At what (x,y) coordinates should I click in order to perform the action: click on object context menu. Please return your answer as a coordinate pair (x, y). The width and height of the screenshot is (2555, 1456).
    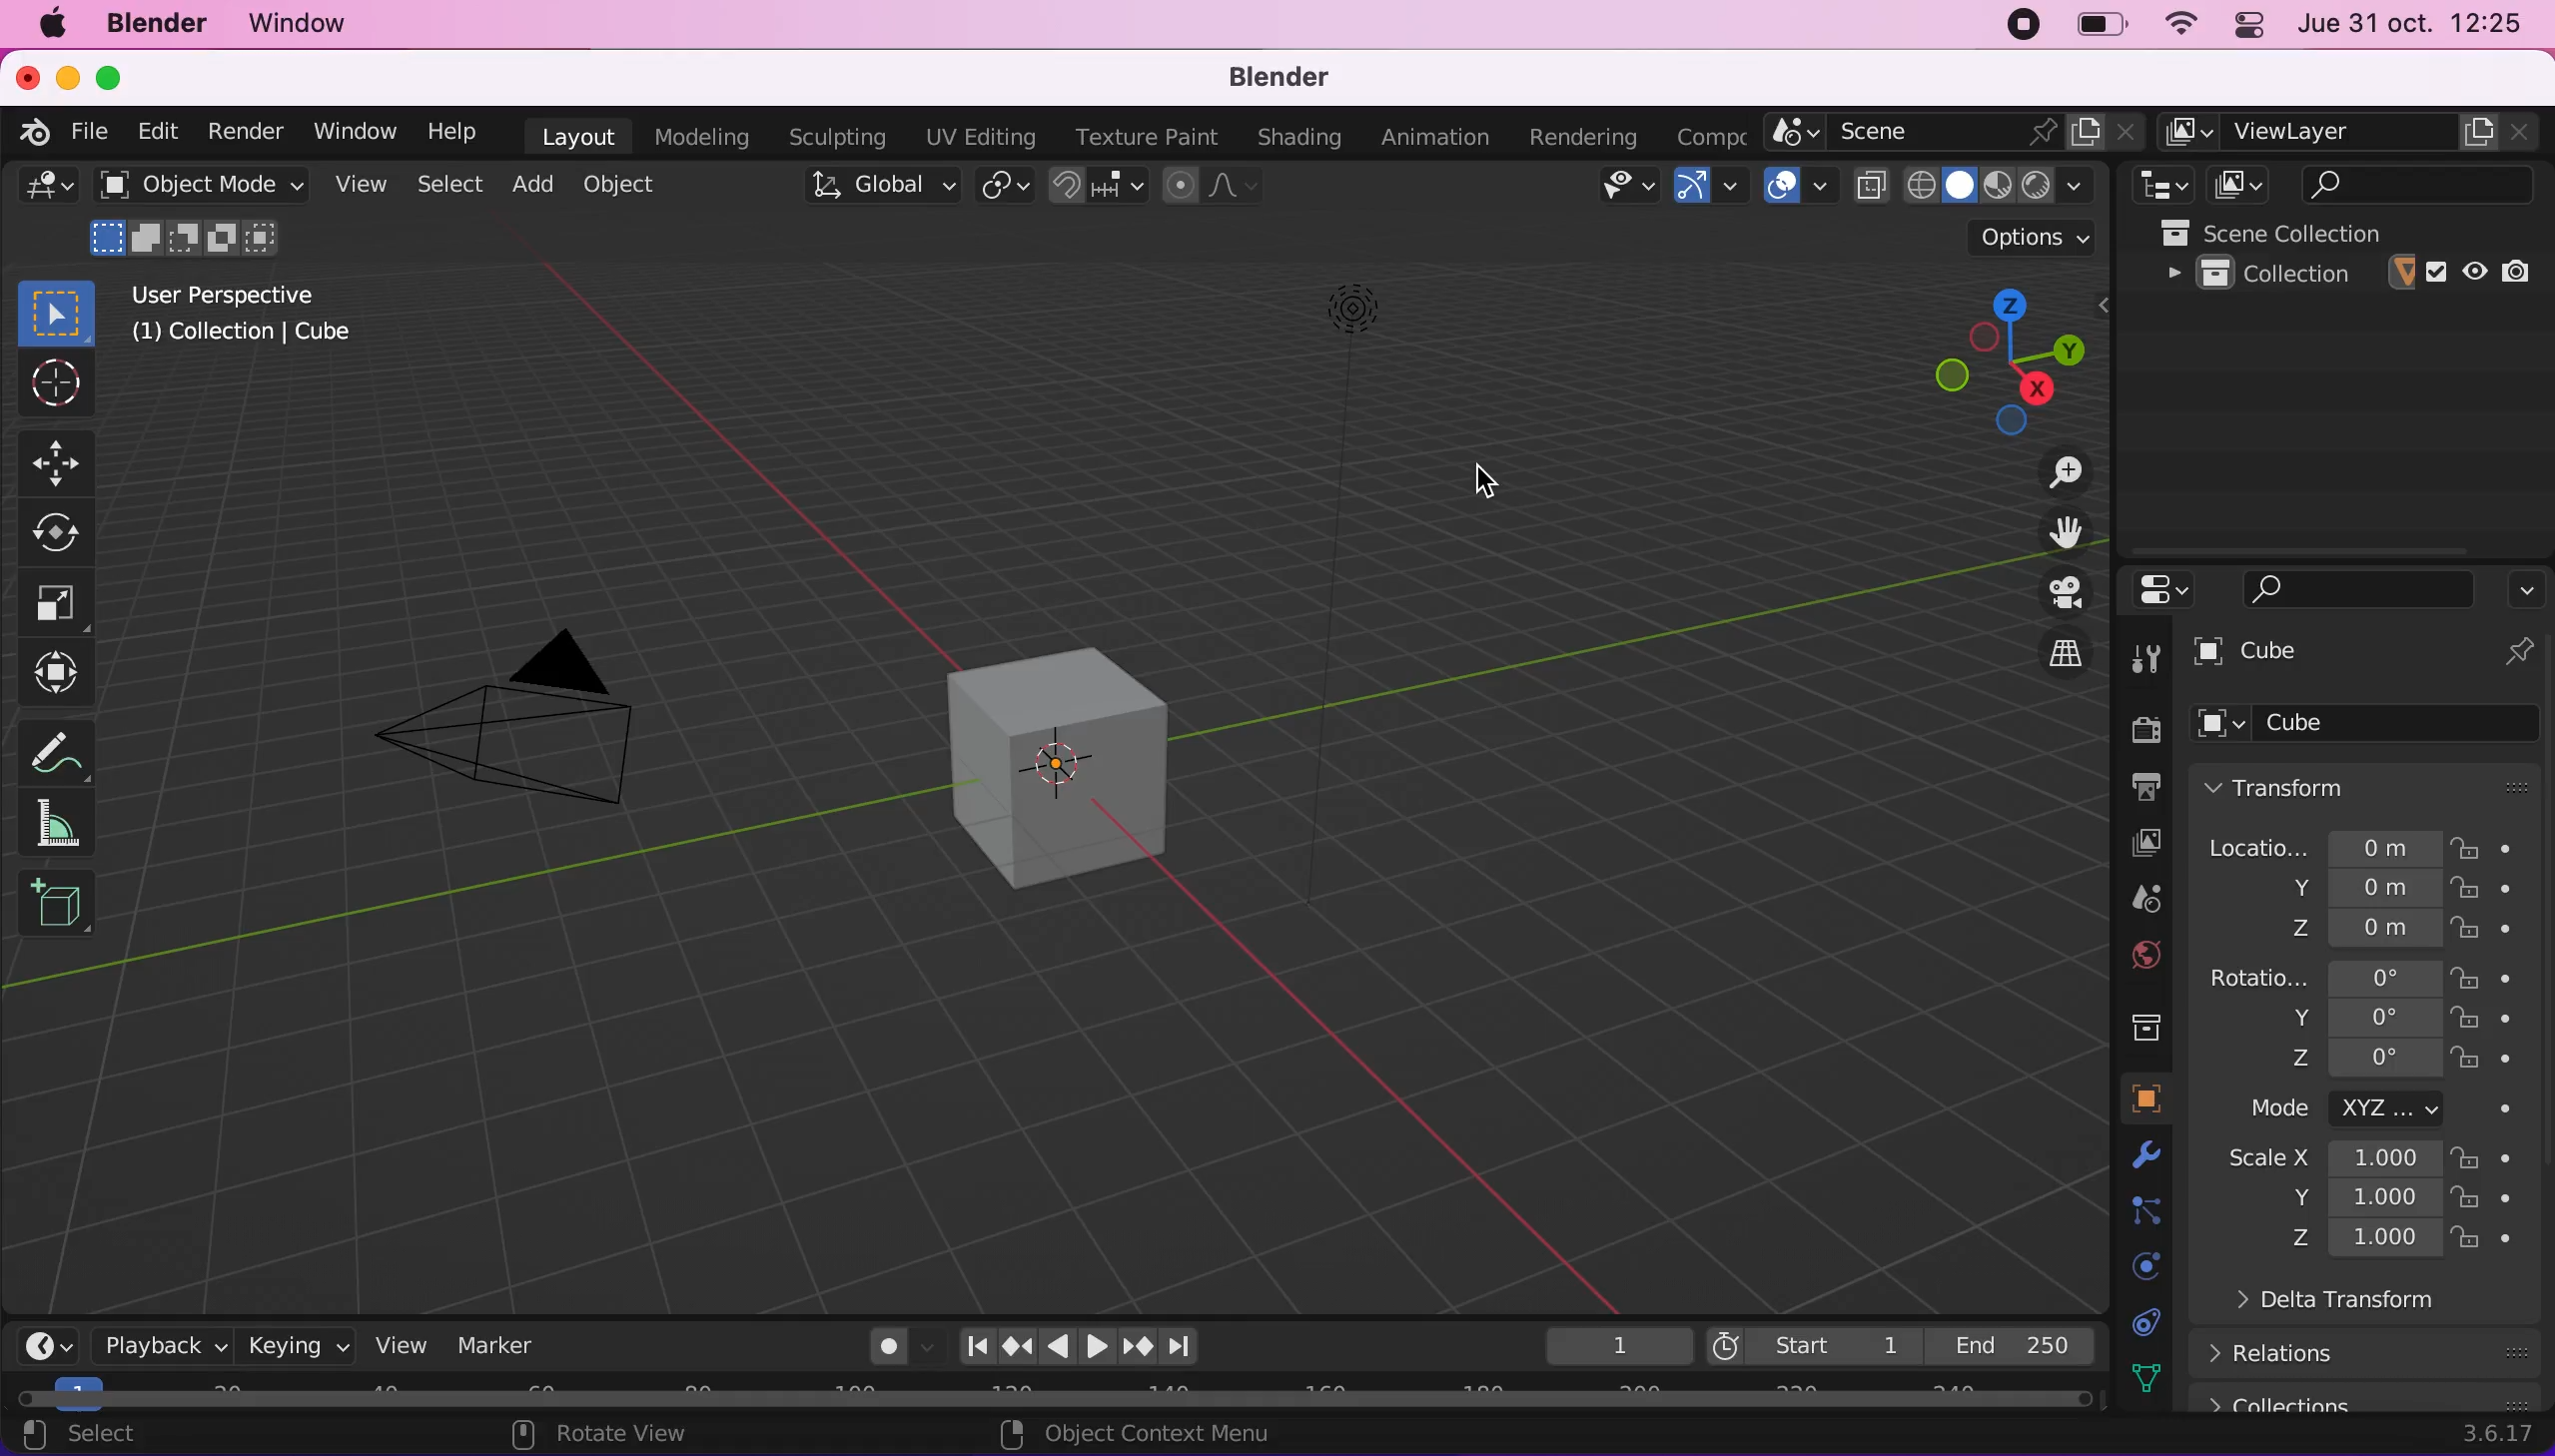
    Looking at the image, I should click on (1127, 1434).